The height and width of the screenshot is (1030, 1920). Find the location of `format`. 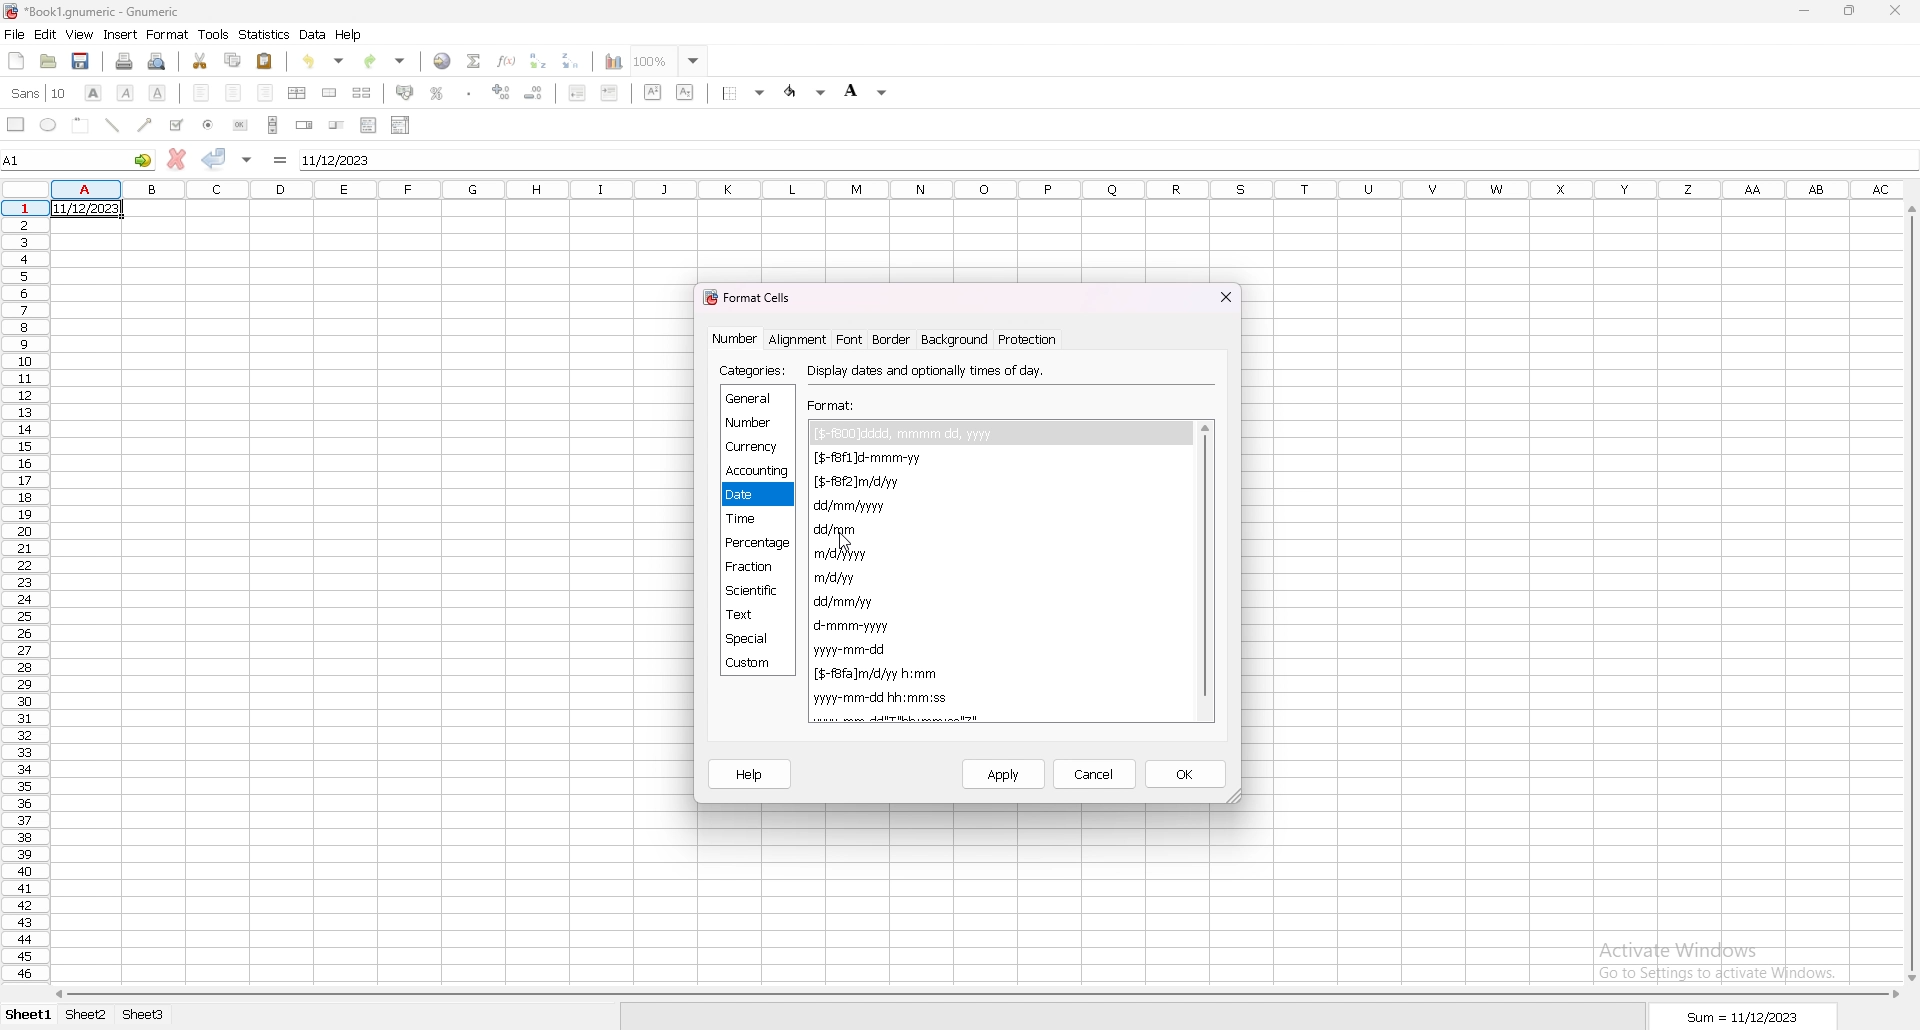

format is located at coordinates (168, 34).